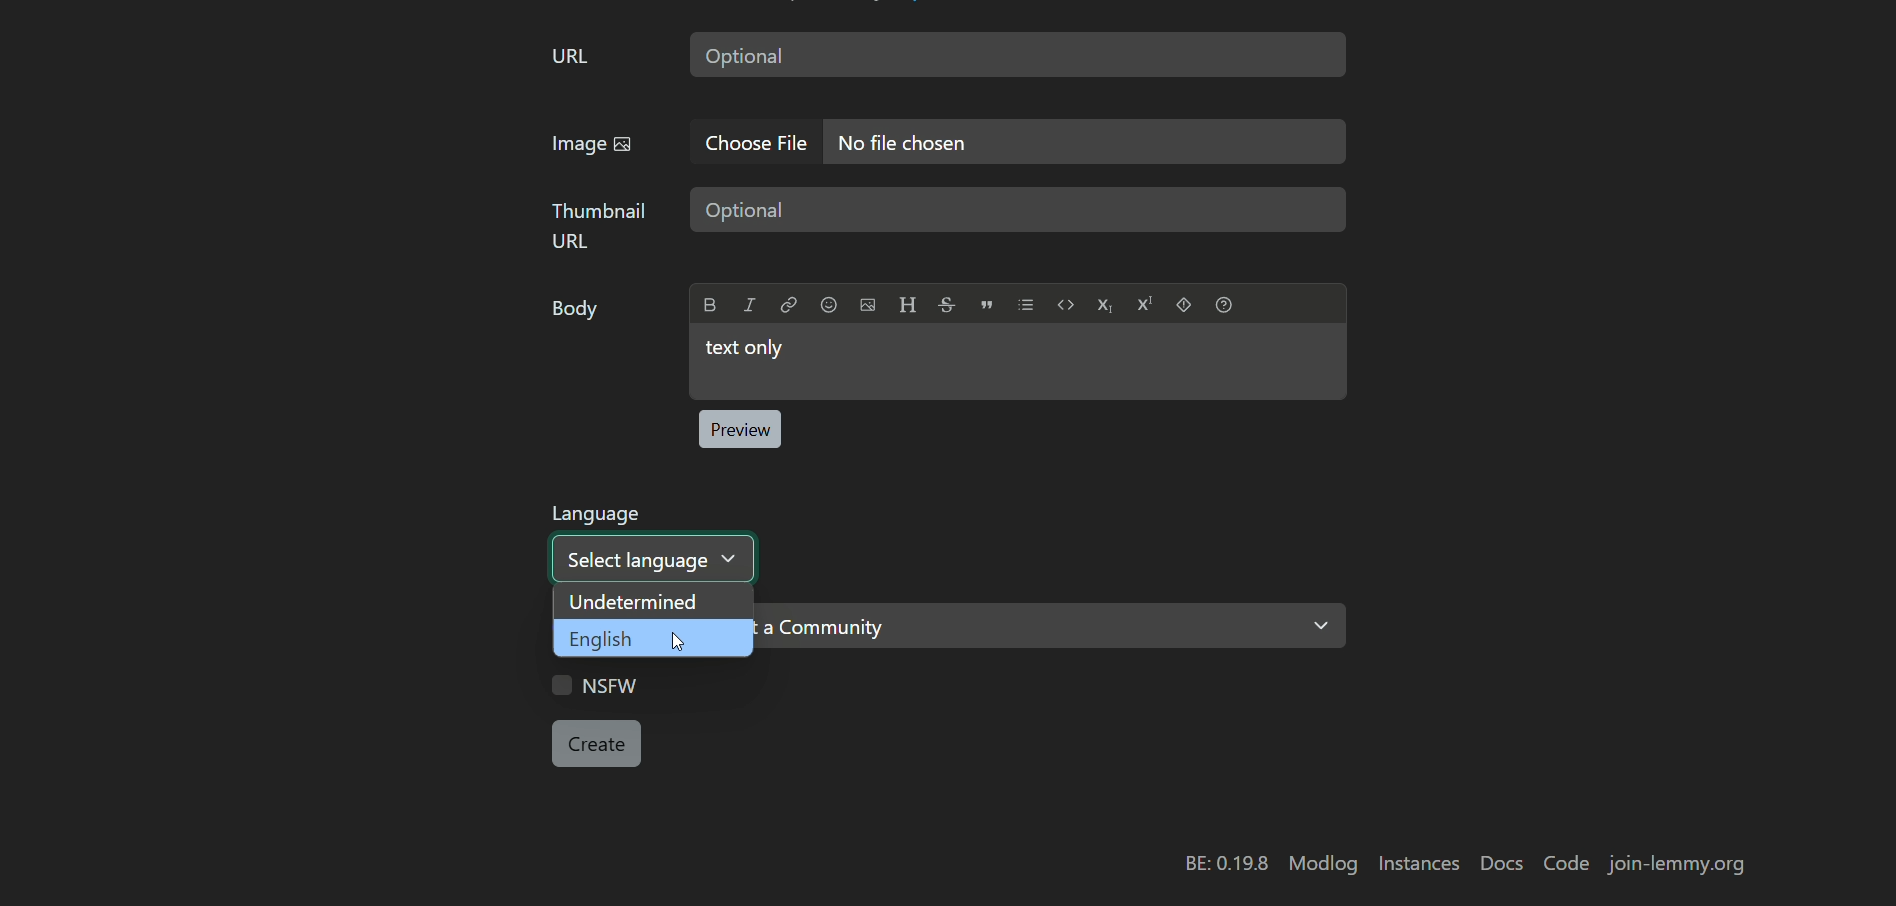 The image size is (1896, 906). Describe the element at coordinates (1184, 304) in the screenshot. I see `Spoiler` at that location.